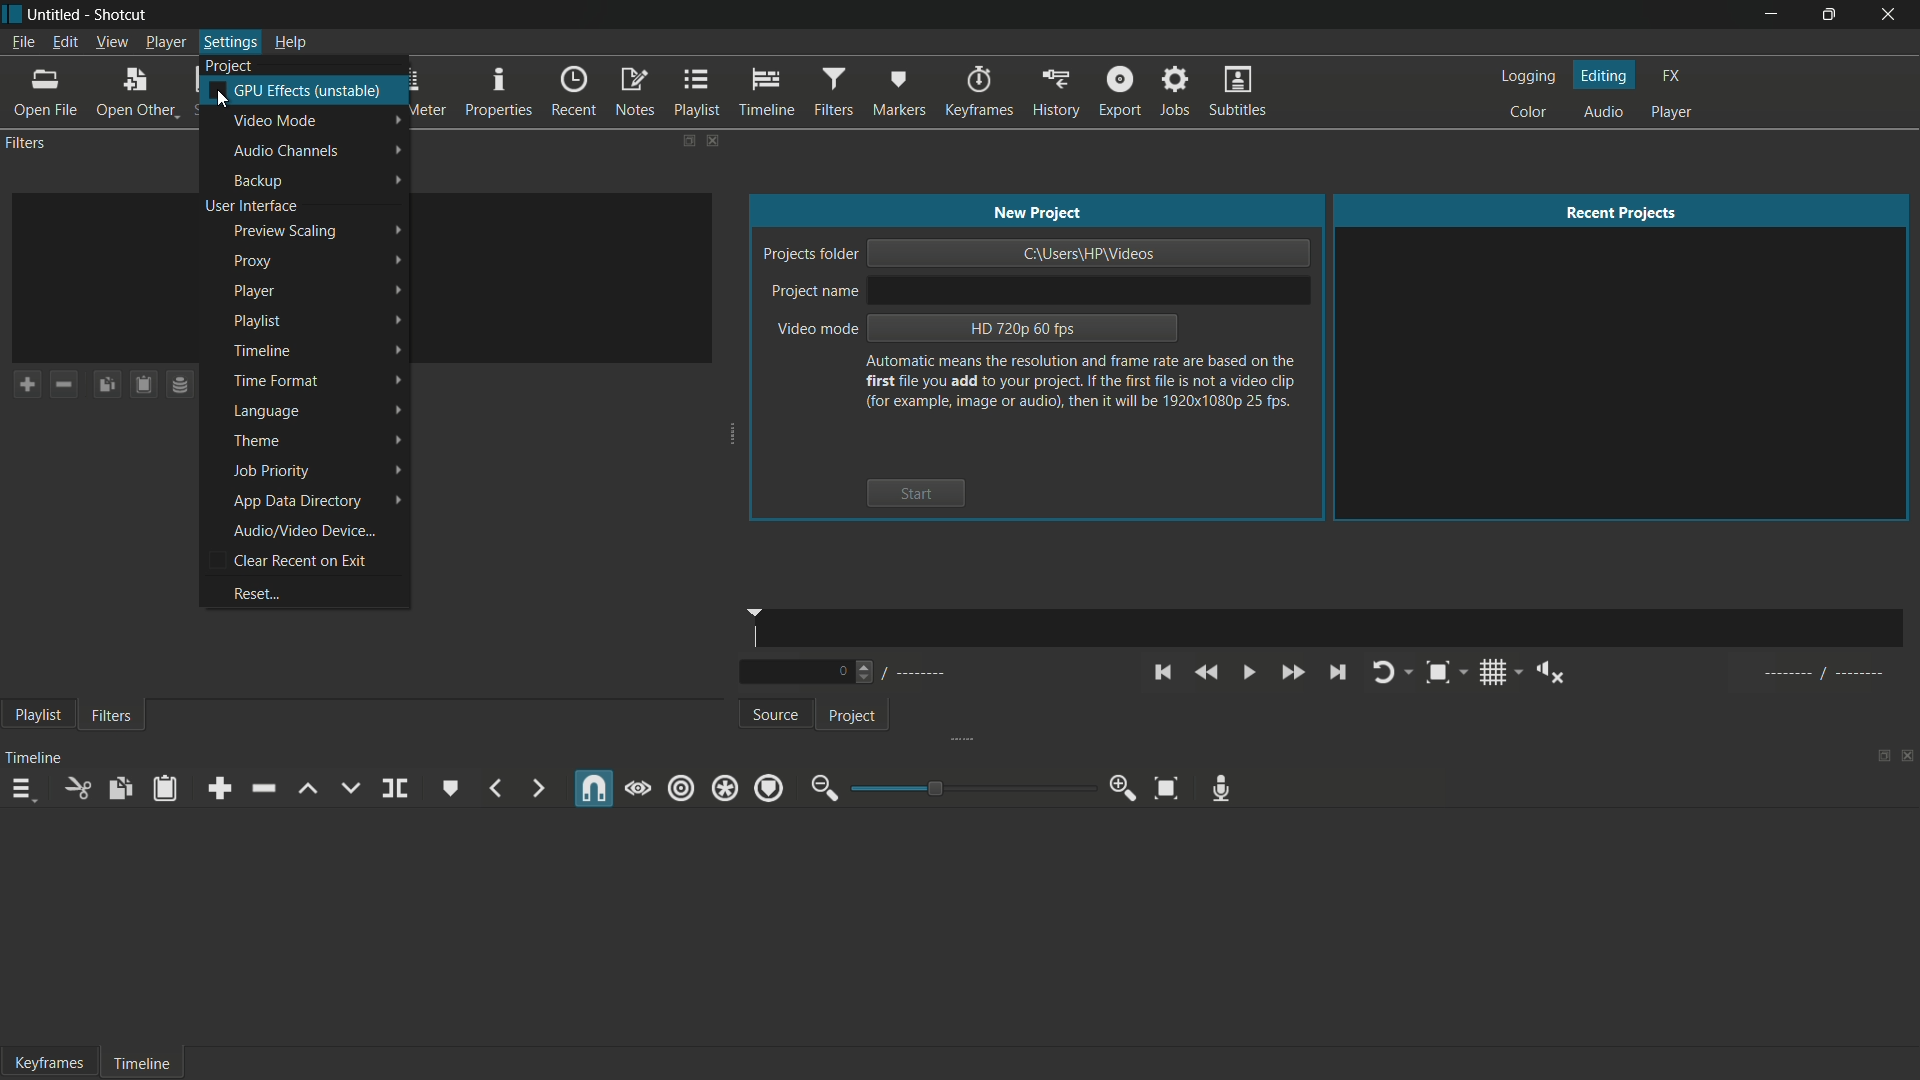 The height and width of the screenshot is (1080, 1920). Describe the element at coordinates (107, 385) in the screenshot. I see `copy checked filters` at that location.